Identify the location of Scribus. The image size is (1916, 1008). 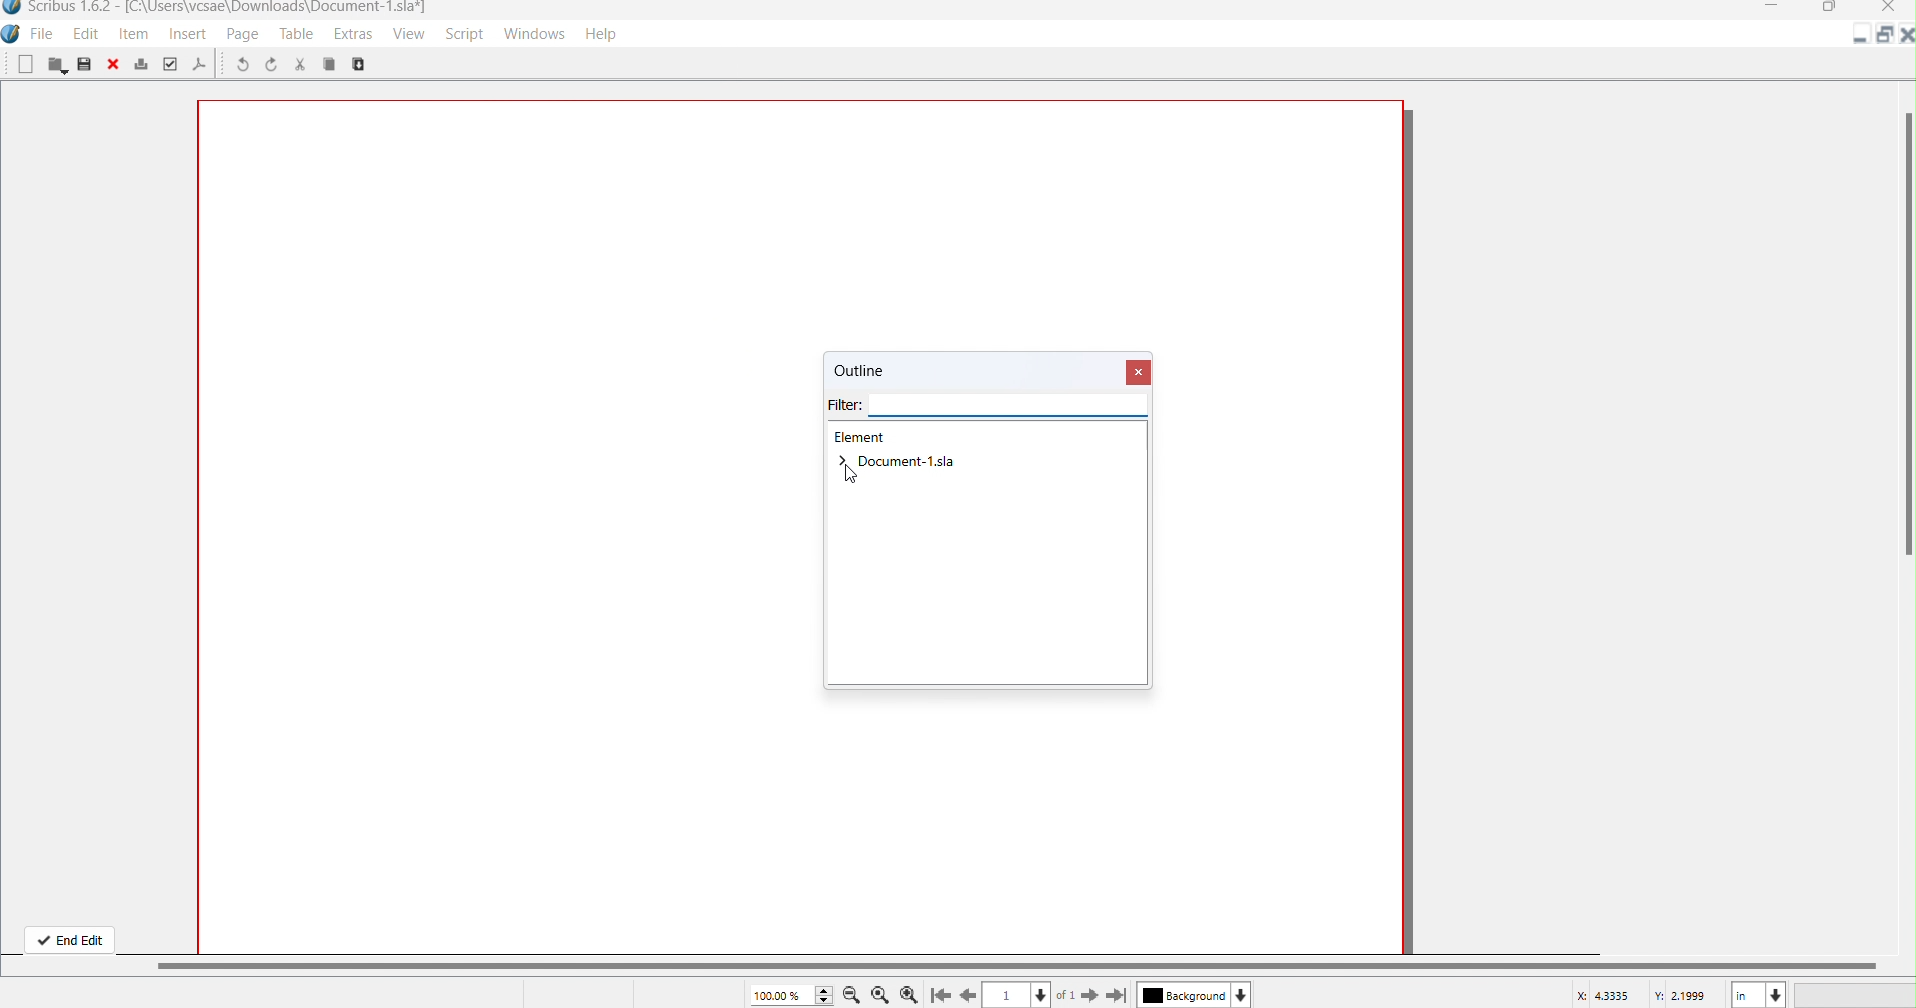
(12, 37).